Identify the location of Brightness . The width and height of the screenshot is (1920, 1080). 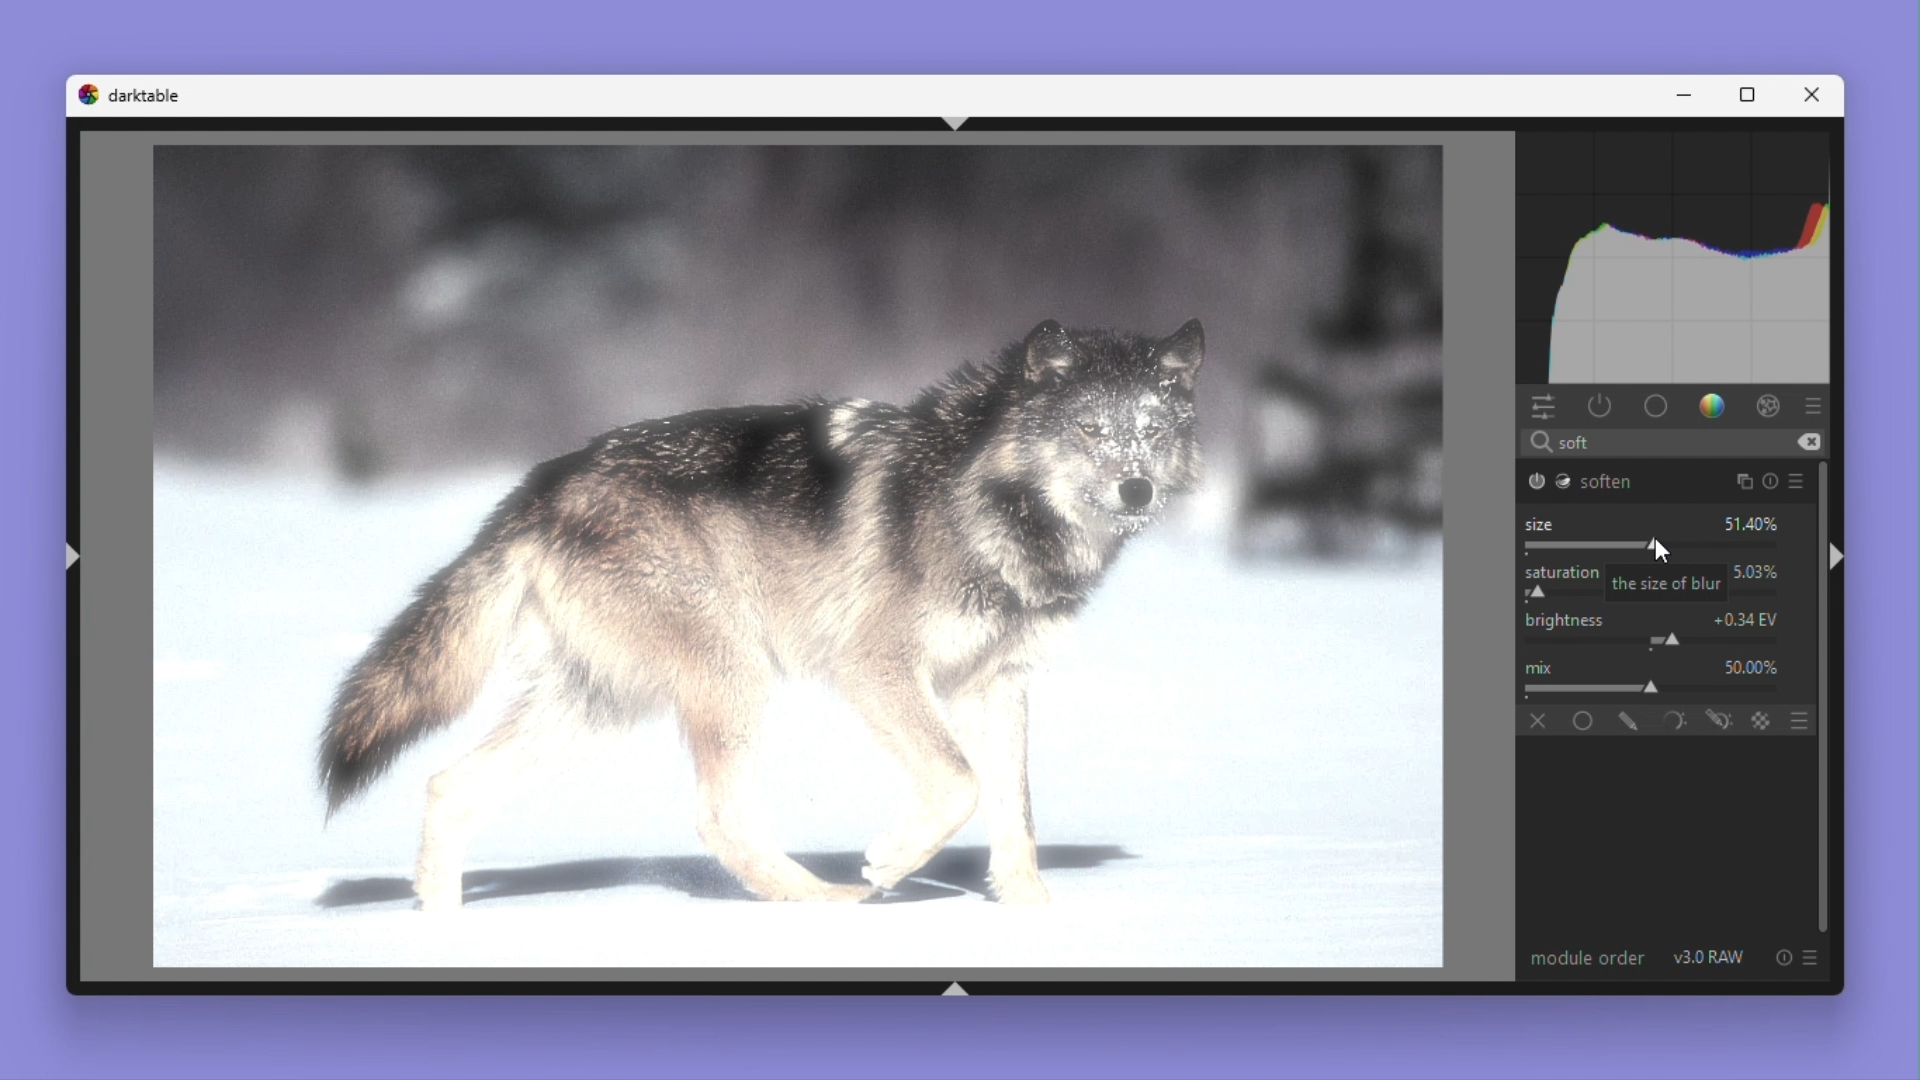
(1564, 618).